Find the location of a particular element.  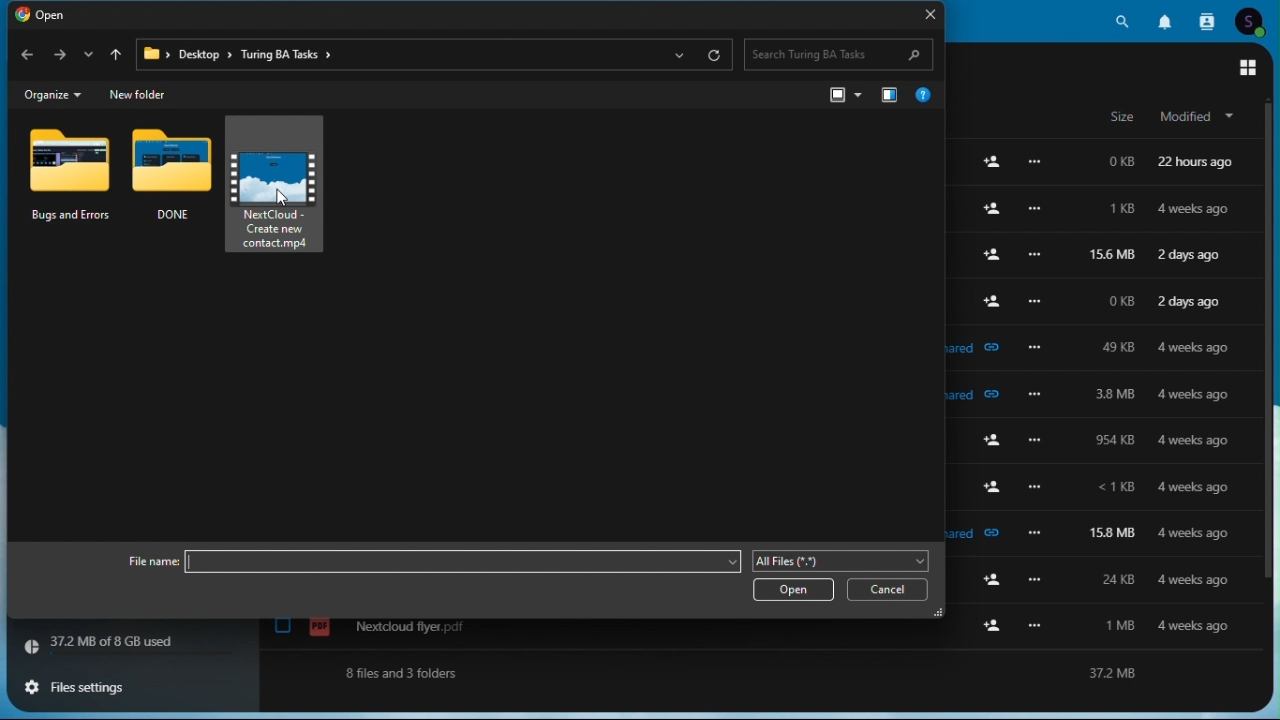

954 kb is located at coordinates (1120, 441).